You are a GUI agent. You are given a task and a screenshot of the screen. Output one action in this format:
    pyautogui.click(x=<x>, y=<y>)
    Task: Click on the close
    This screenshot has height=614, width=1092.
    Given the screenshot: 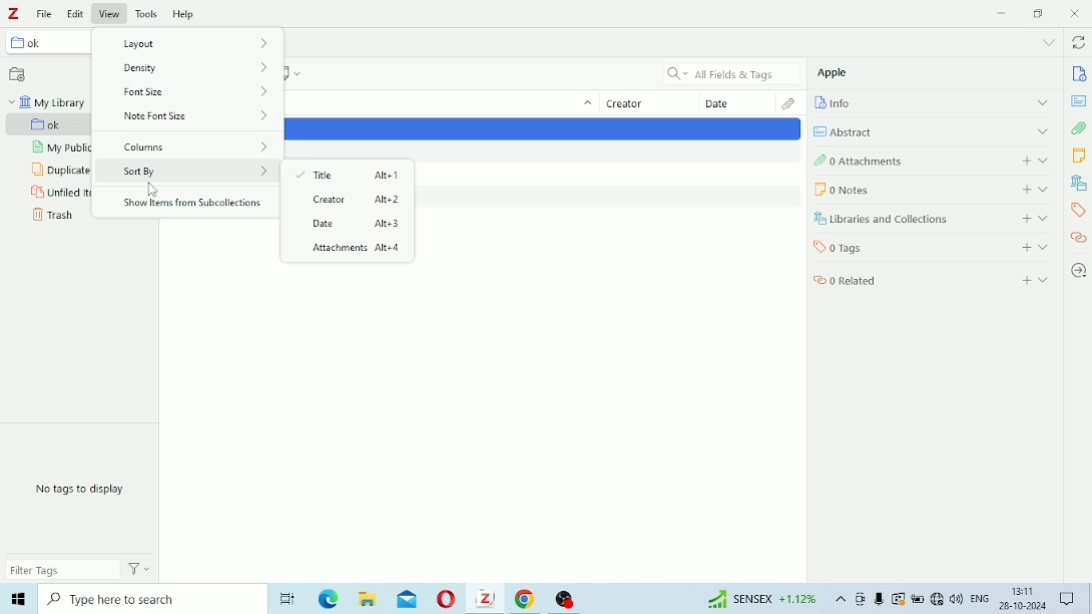 What is the action you would take?
    pyautogui.click(x=1078, y=13)
    